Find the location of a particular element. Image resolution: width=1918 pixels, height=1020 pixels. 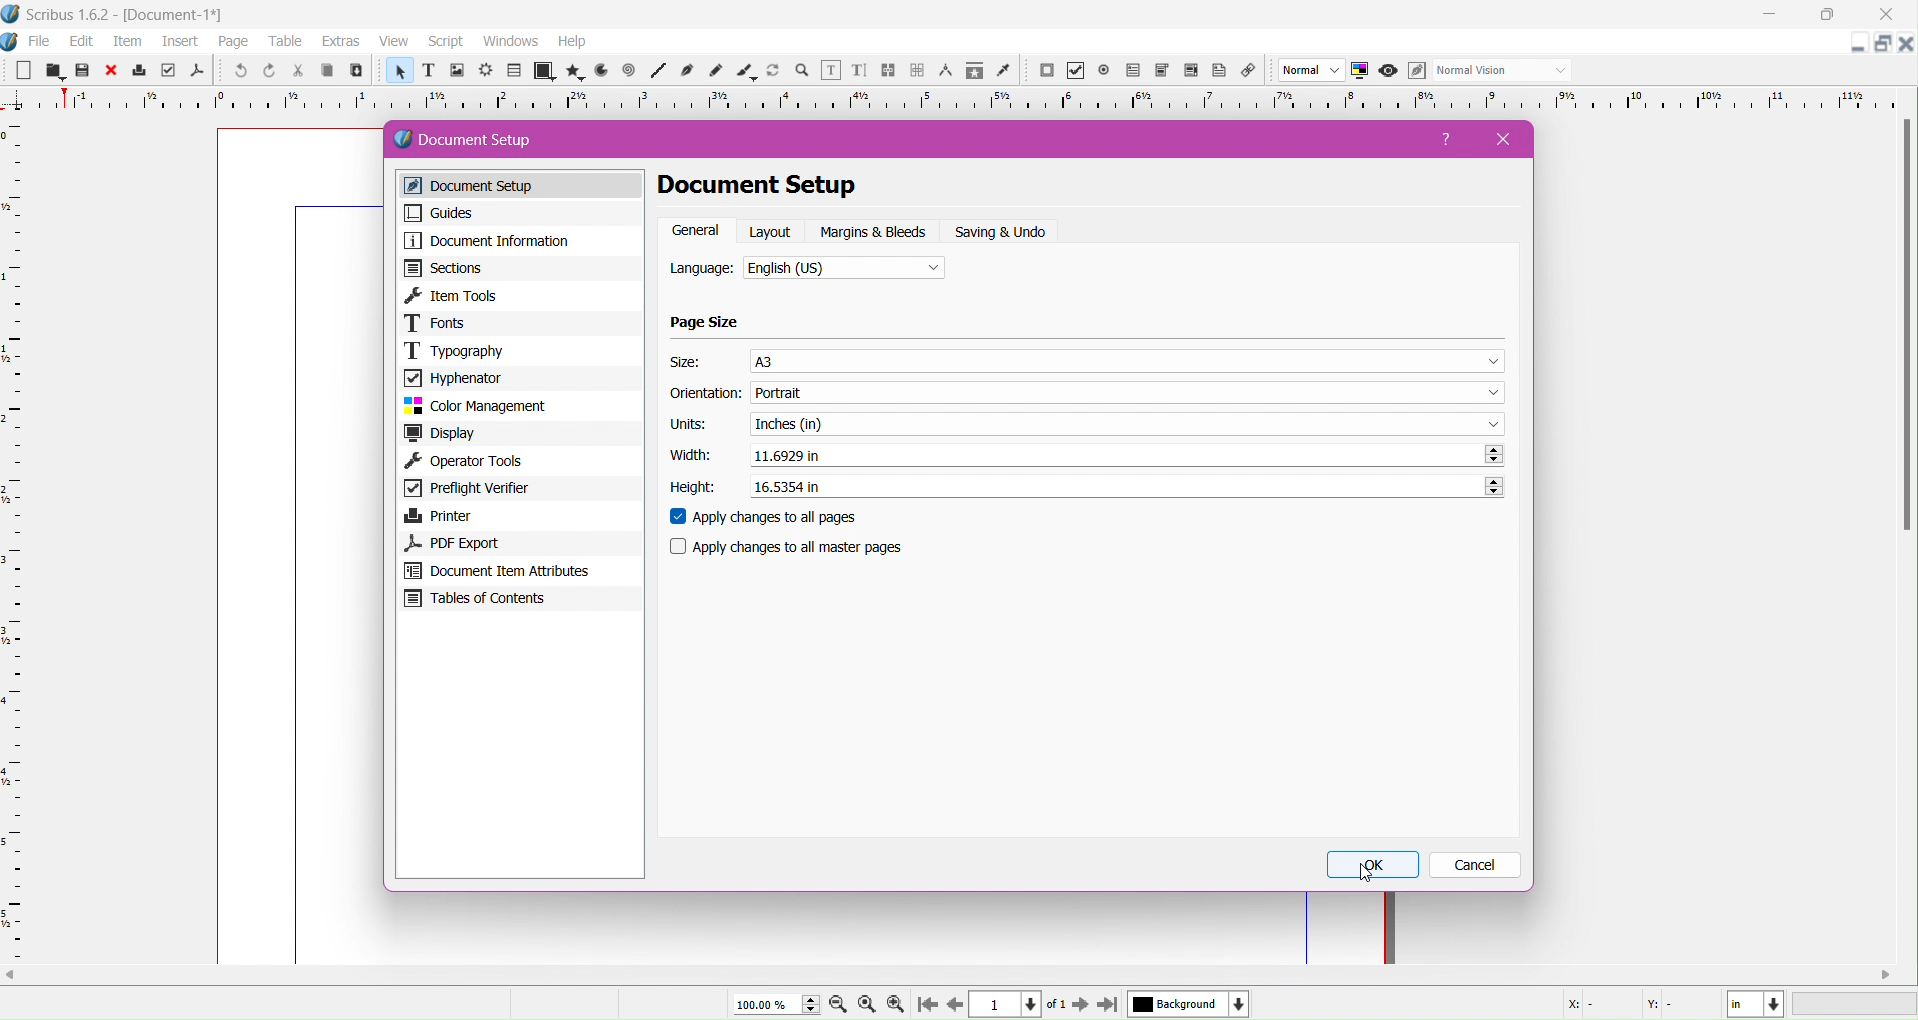

rotate item is located at coordinates (775, 72).